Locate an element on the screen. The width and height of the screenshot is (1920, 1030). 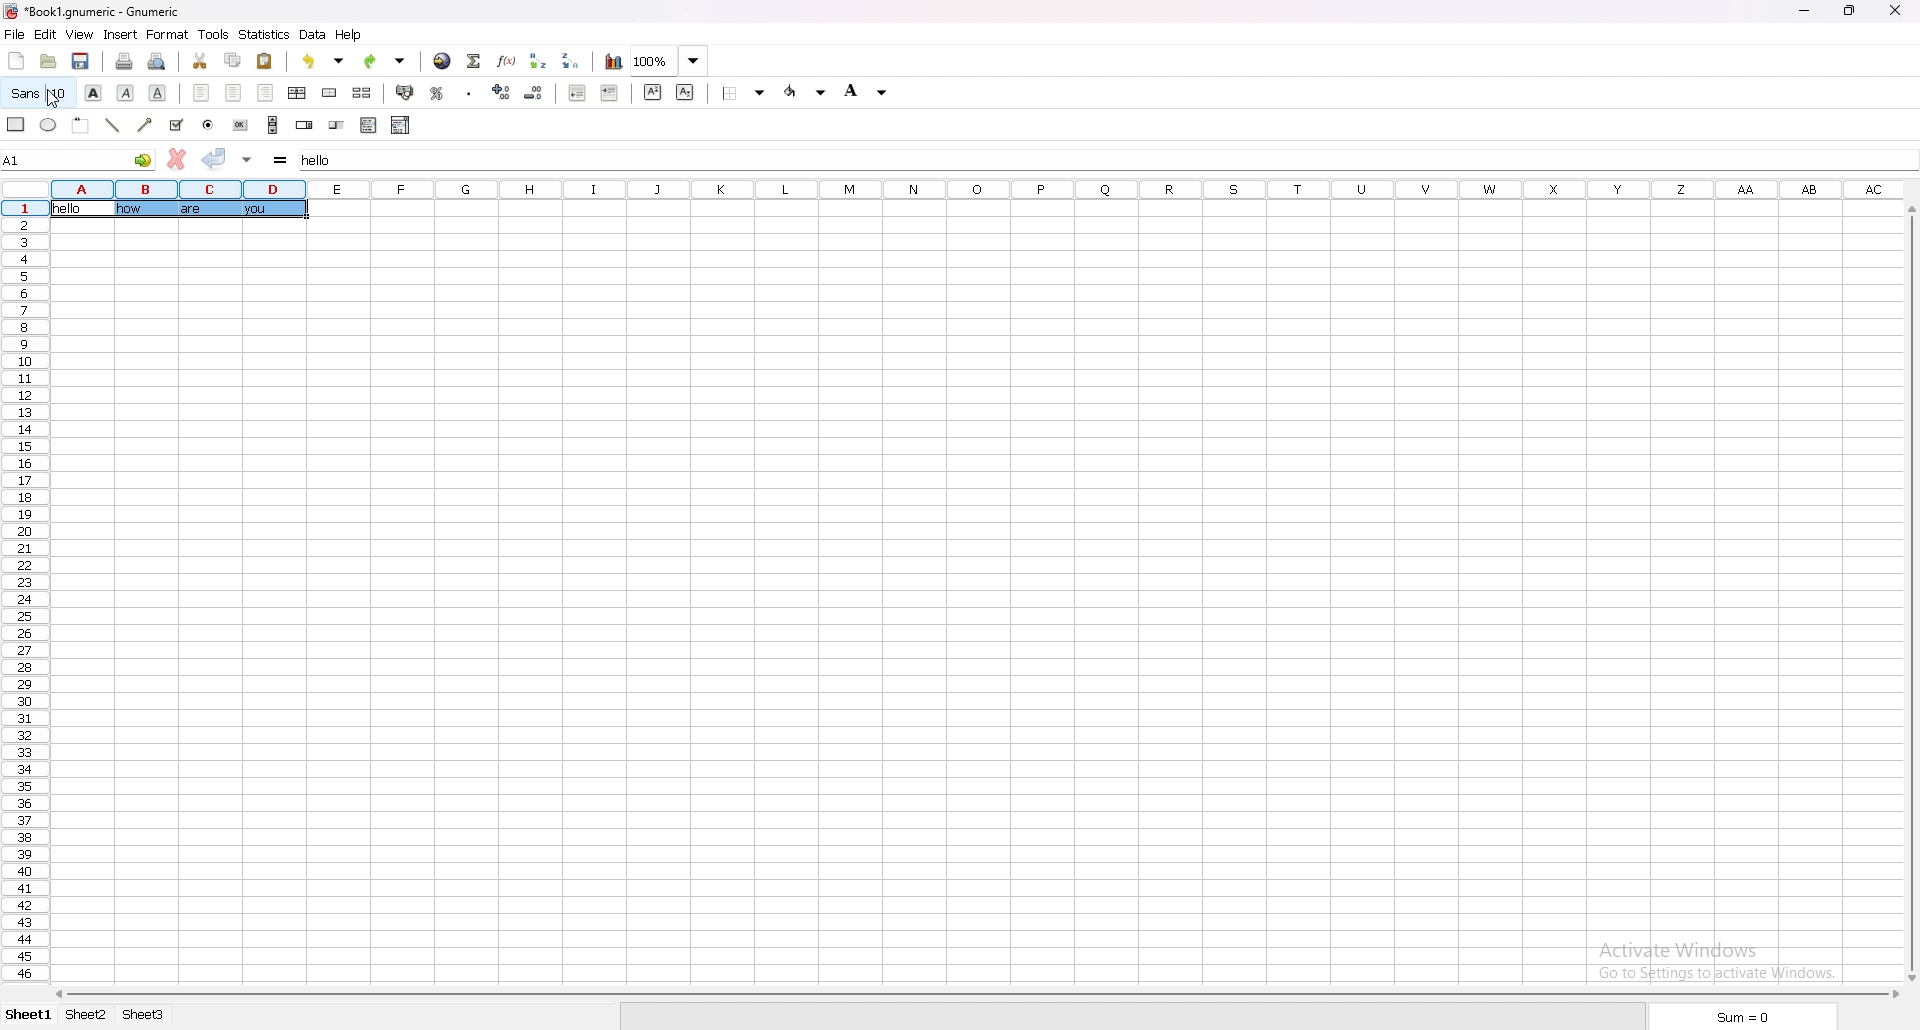
copy is located at coordinates (232, 60).